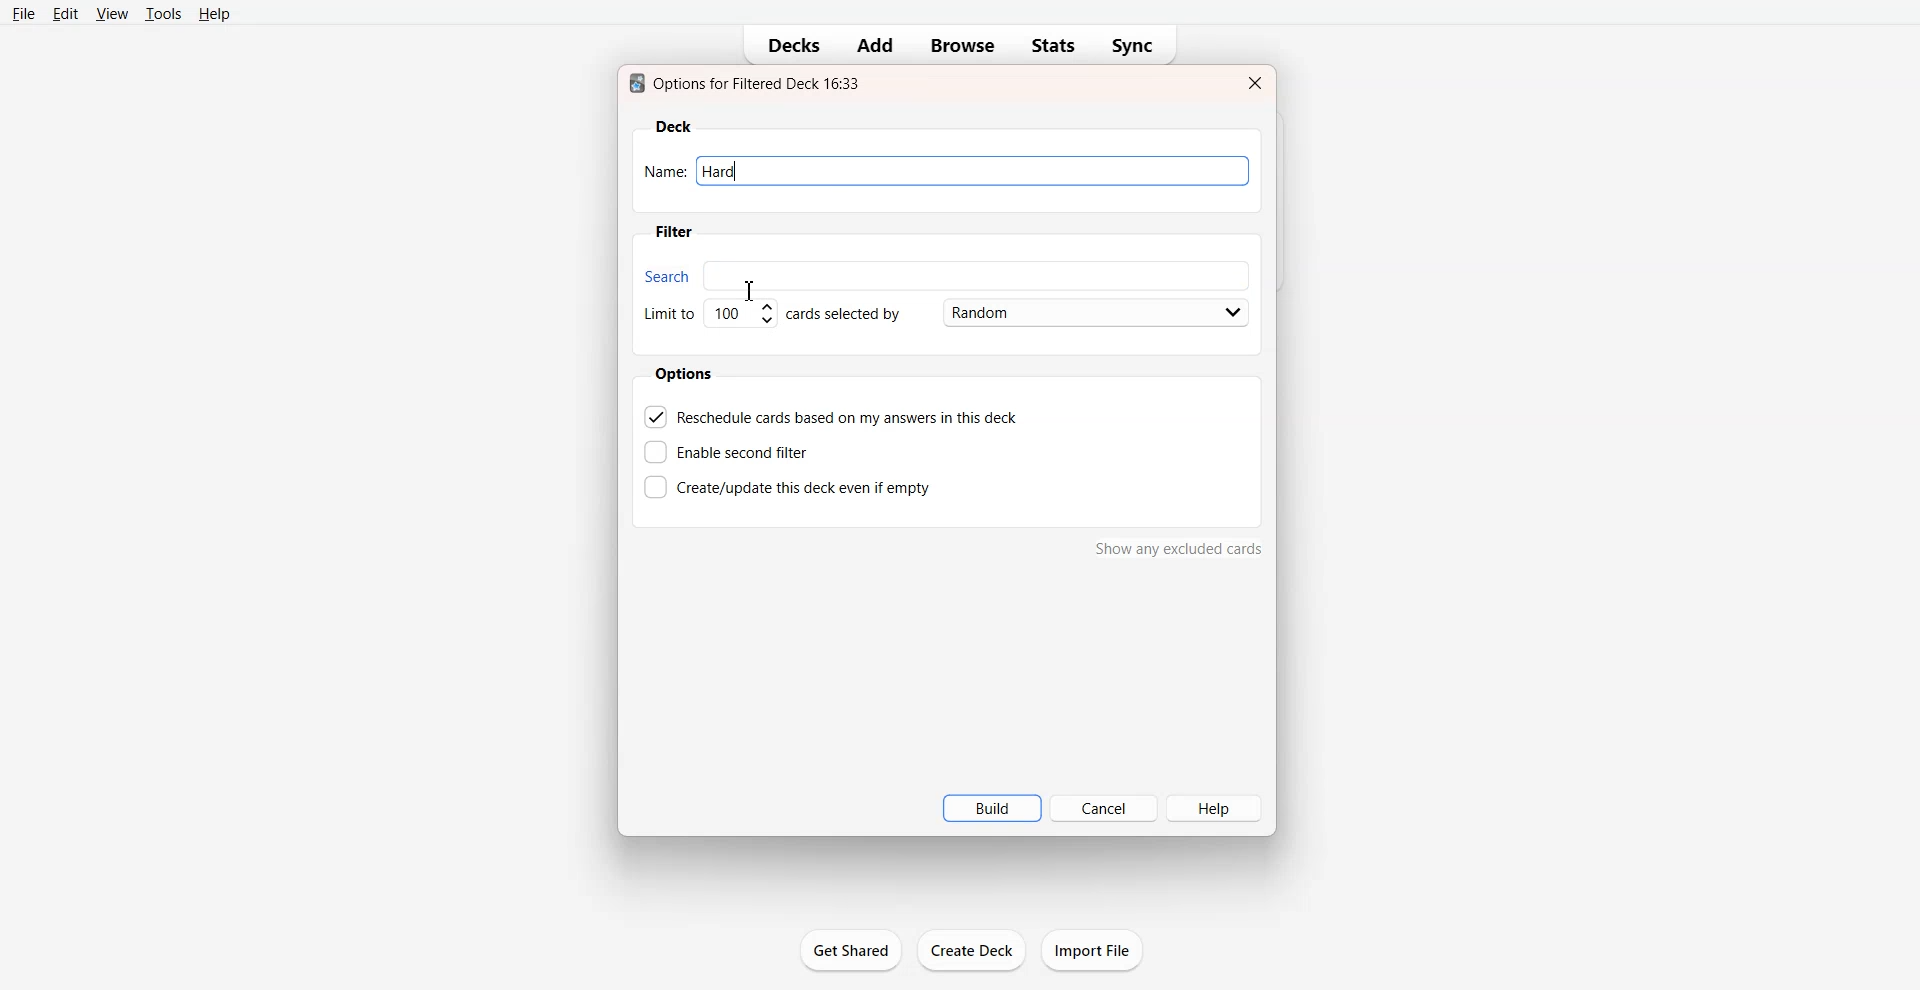  I want to click on Text, so click(749, 83).